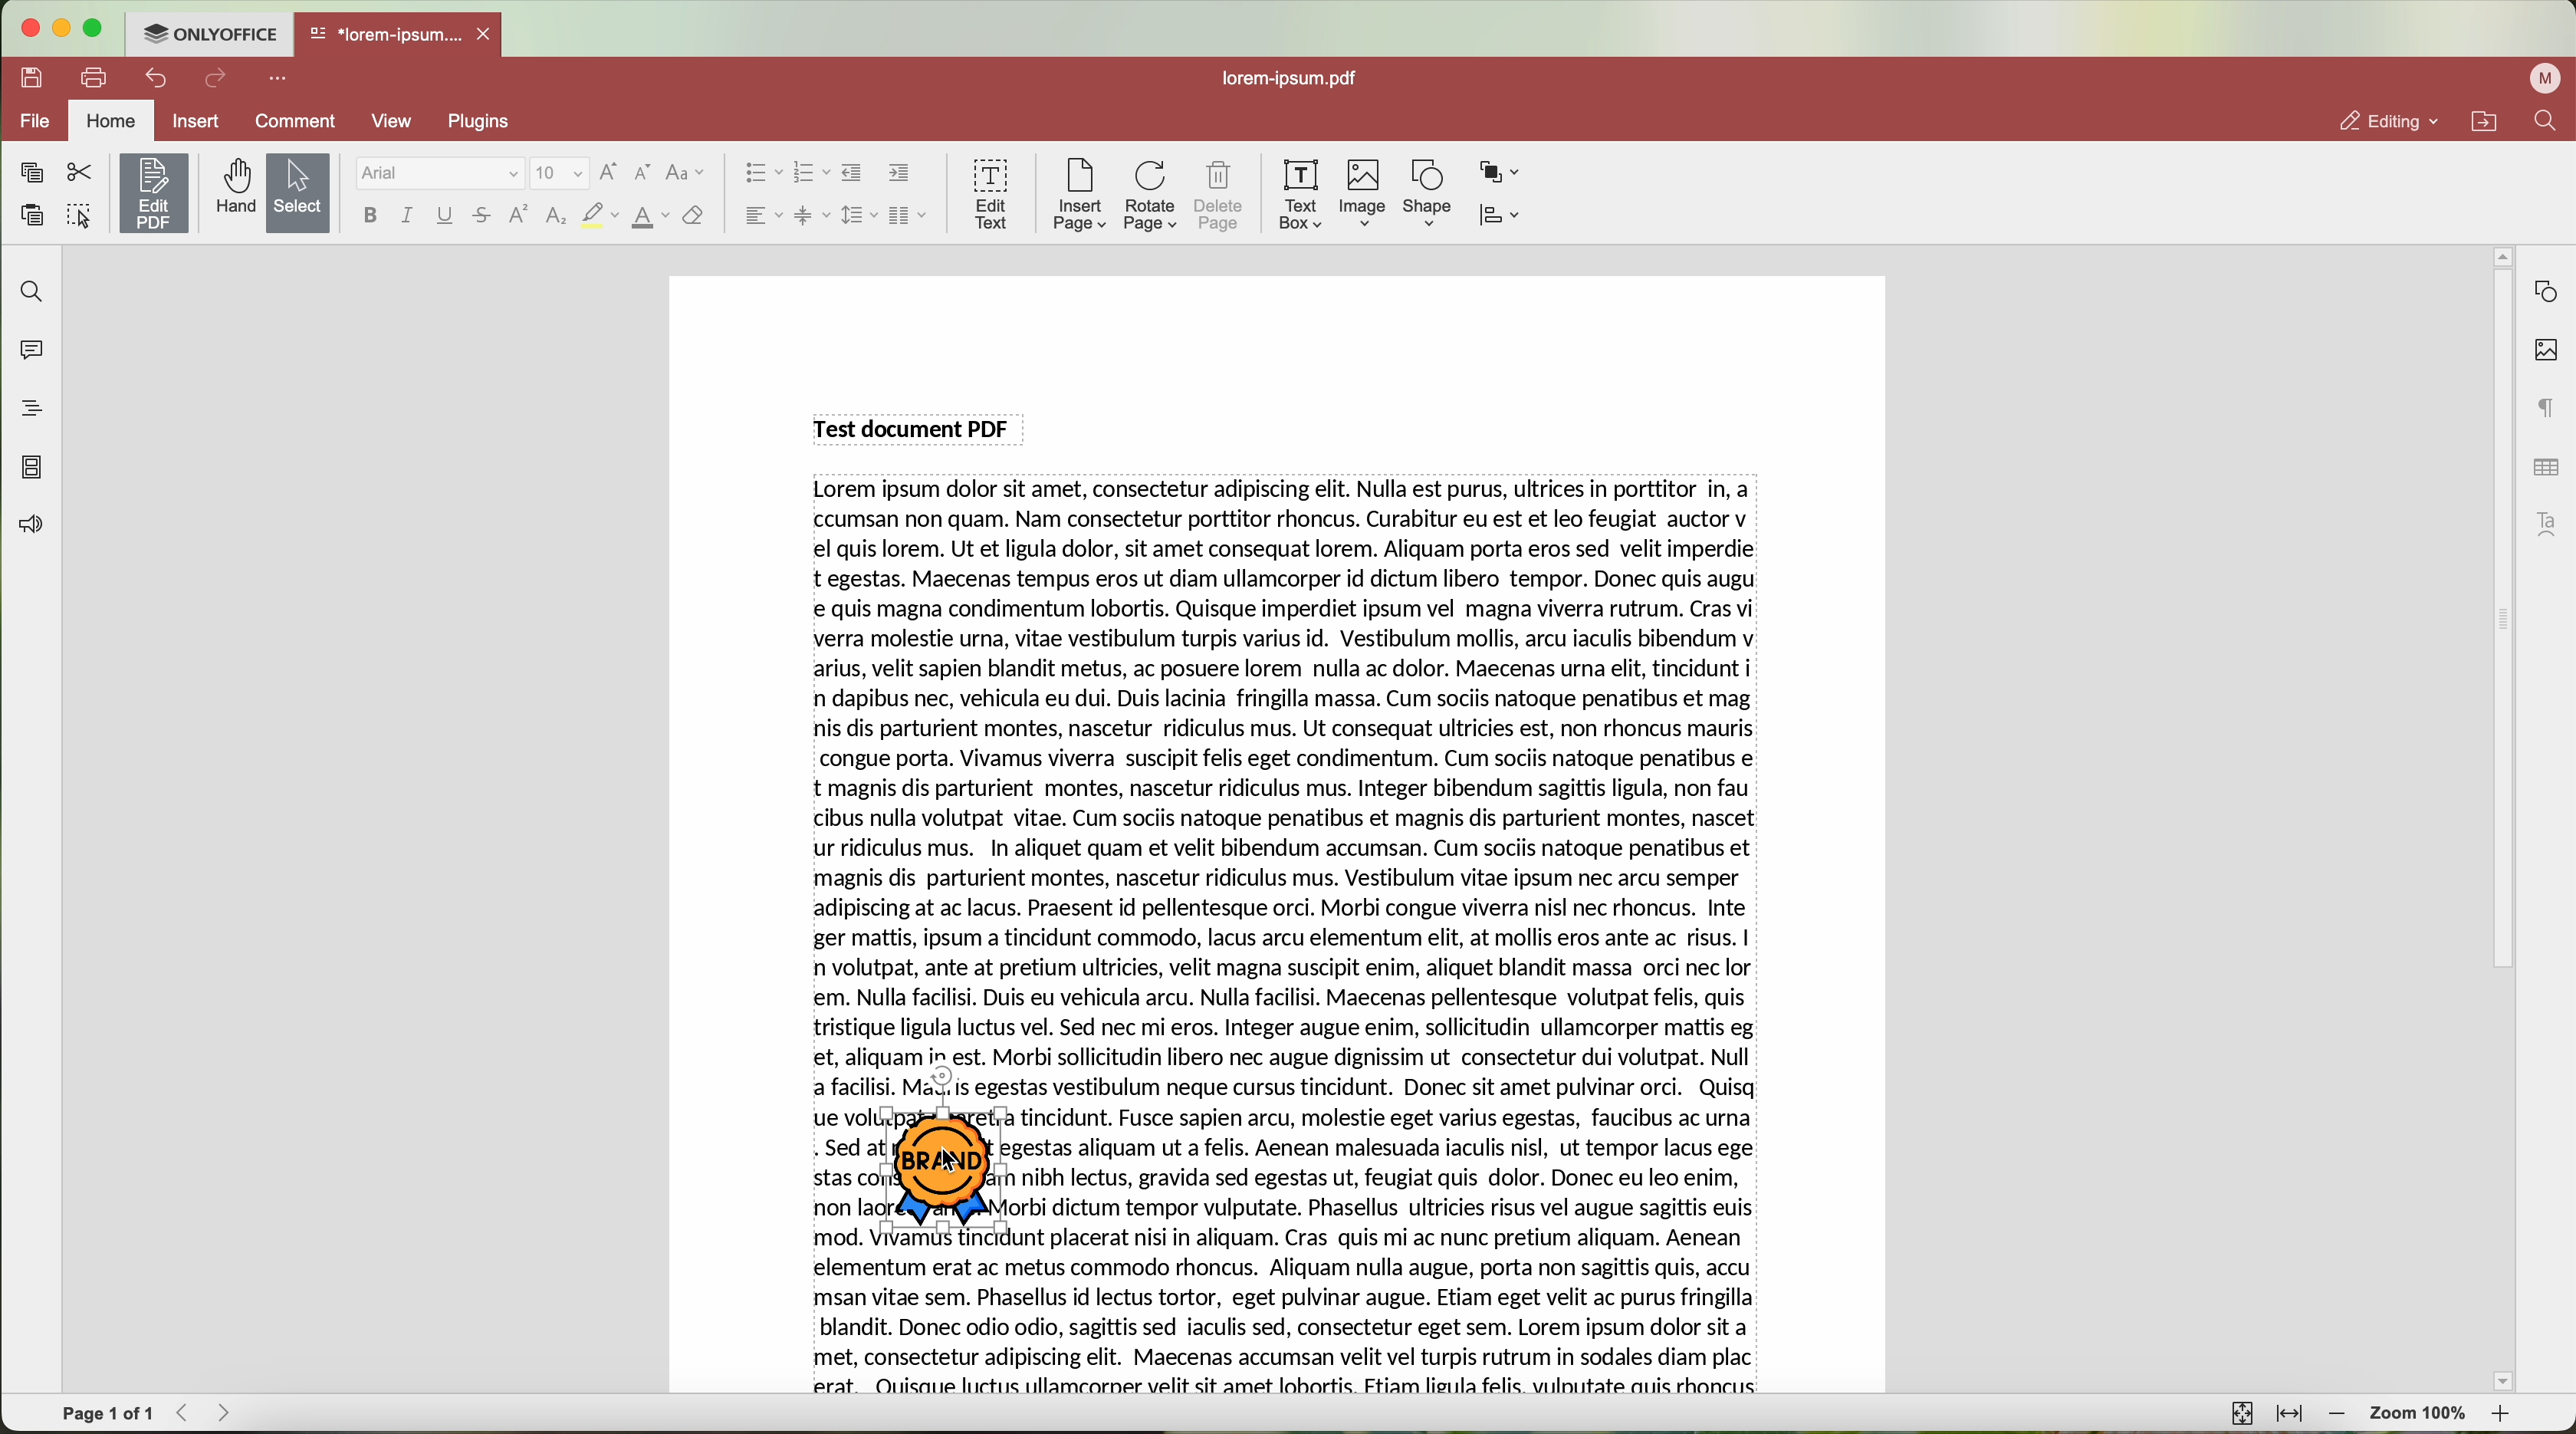  Describe the element at coordinates (608, 172) in the screenshot. I see `increment font size` at that location.